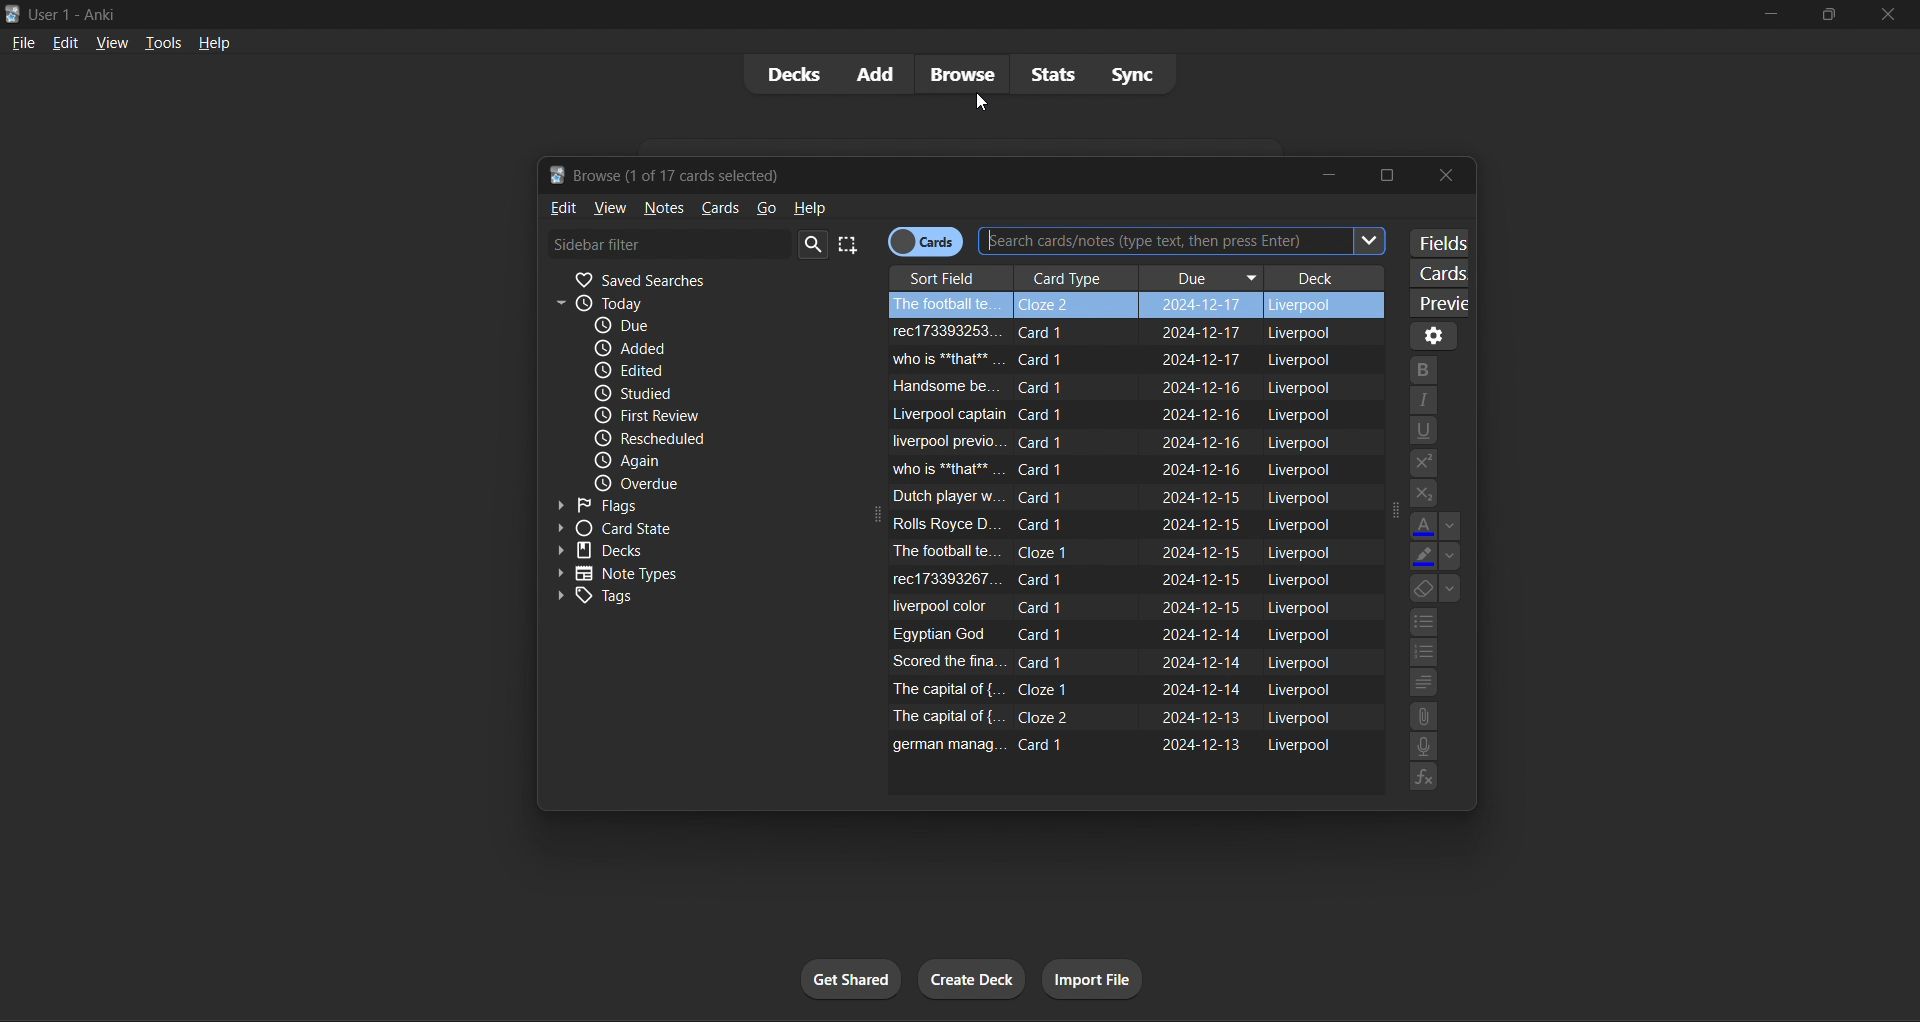  Describe the element at coordinates (872, 518) in the screenshot. I see `expand icon` at that location.